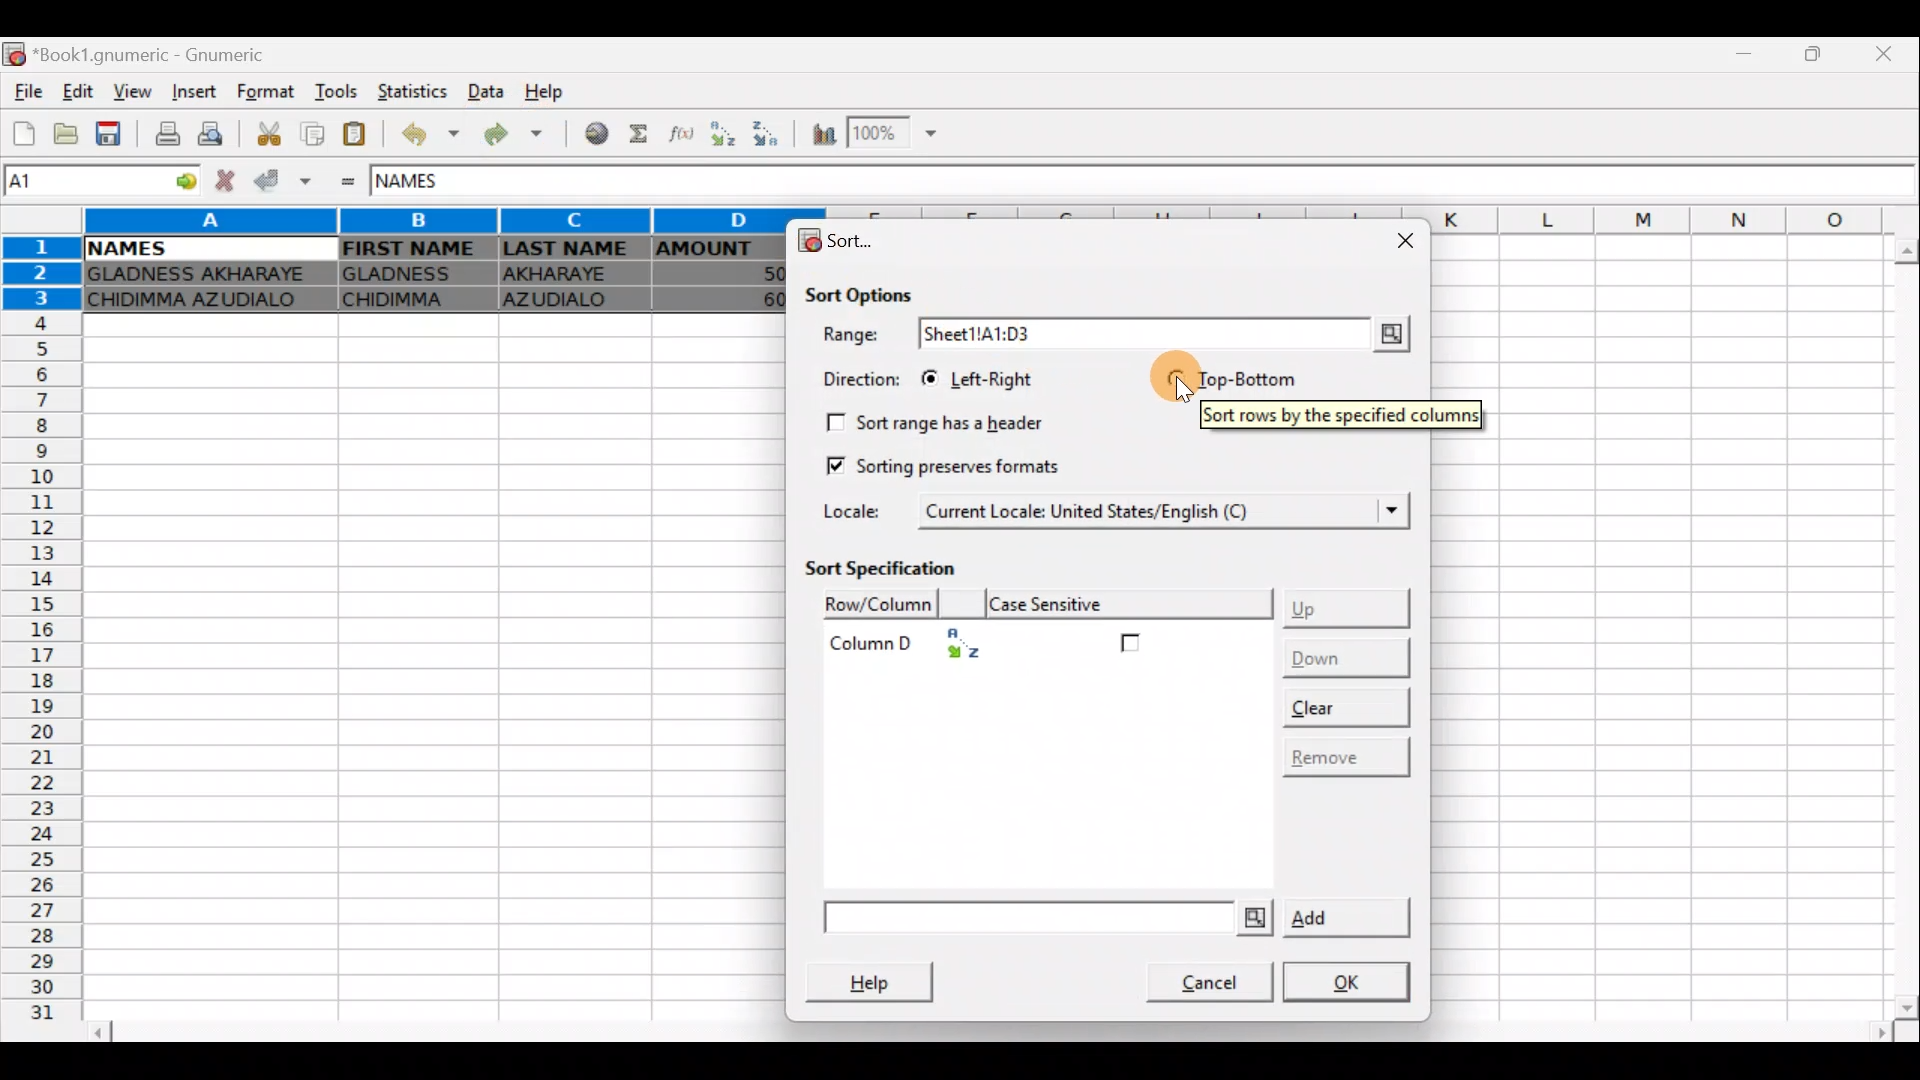 Image resolution: width=1920 pixels, height=1080 pixels. I want to click on Maximize, so click(1818, 56).